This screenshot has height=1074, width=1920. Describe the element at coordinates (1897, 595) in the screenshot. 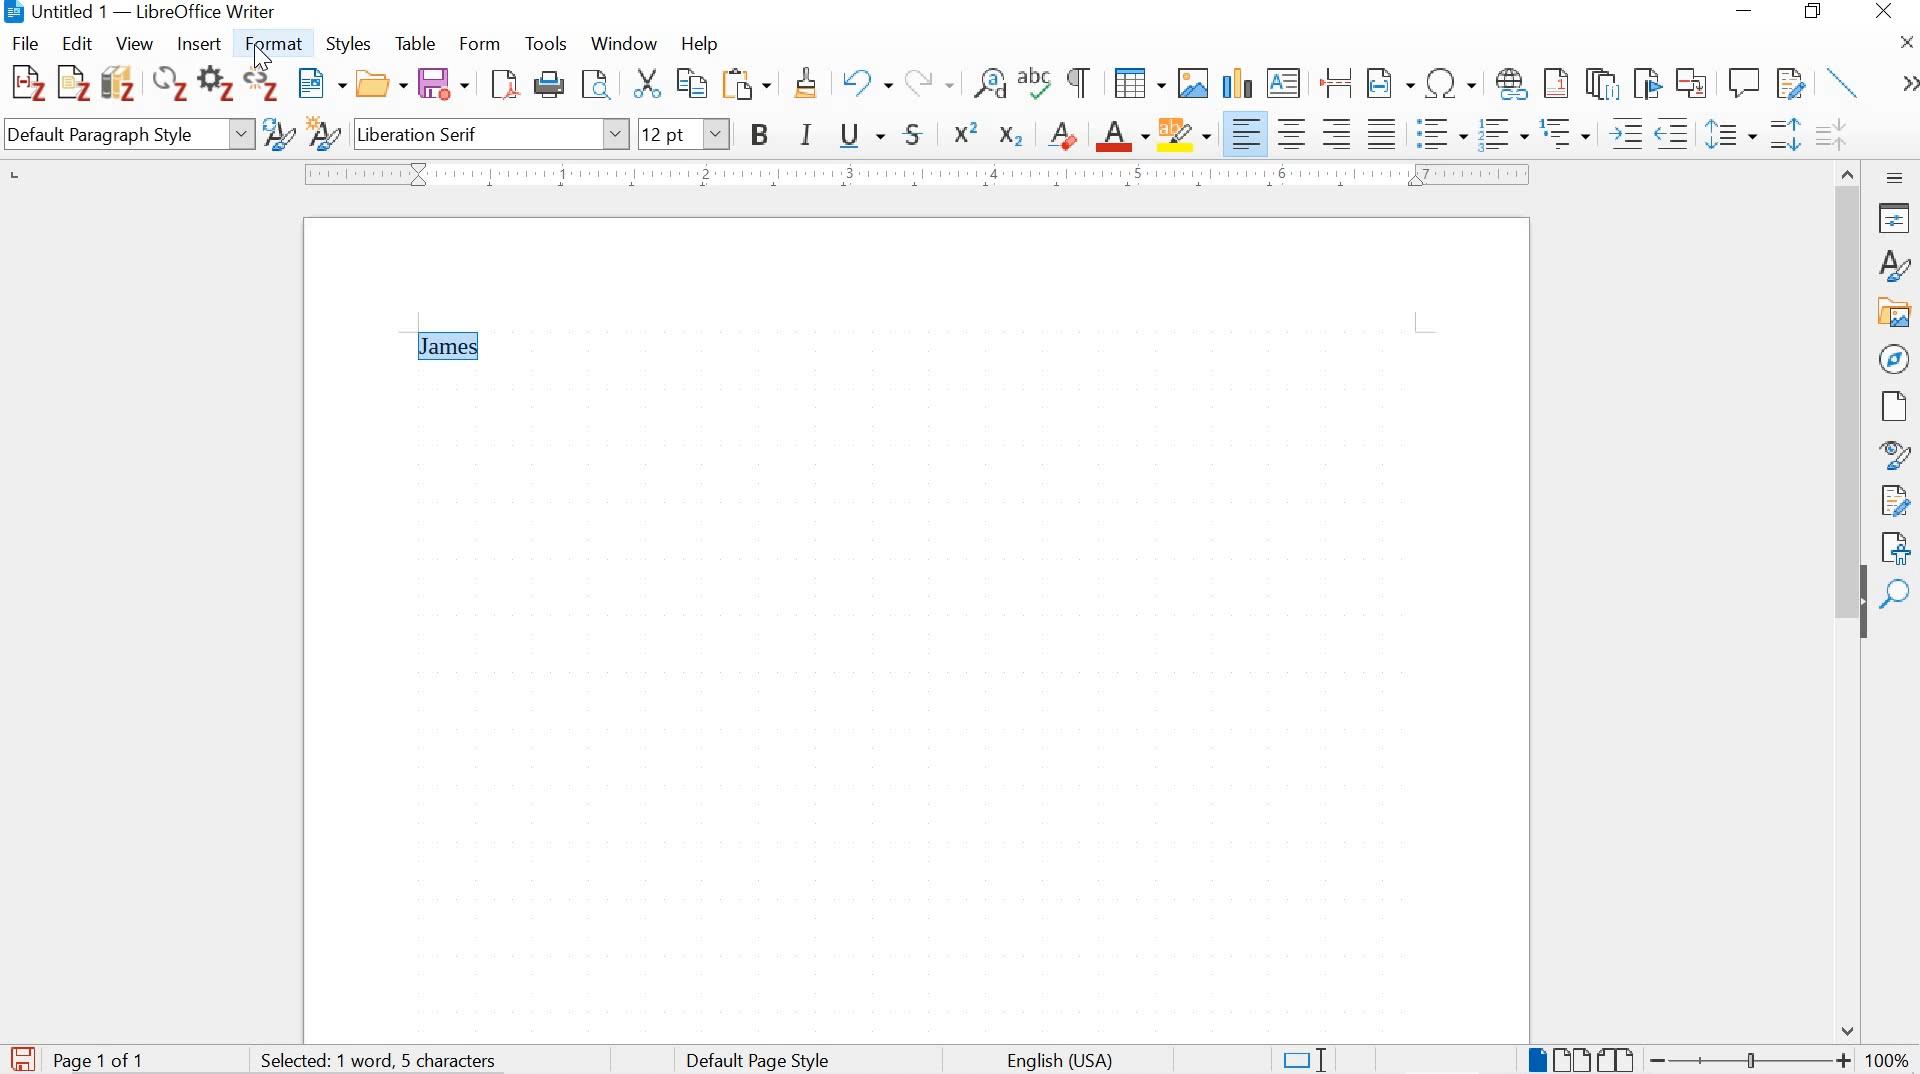

I see `find` at that location.